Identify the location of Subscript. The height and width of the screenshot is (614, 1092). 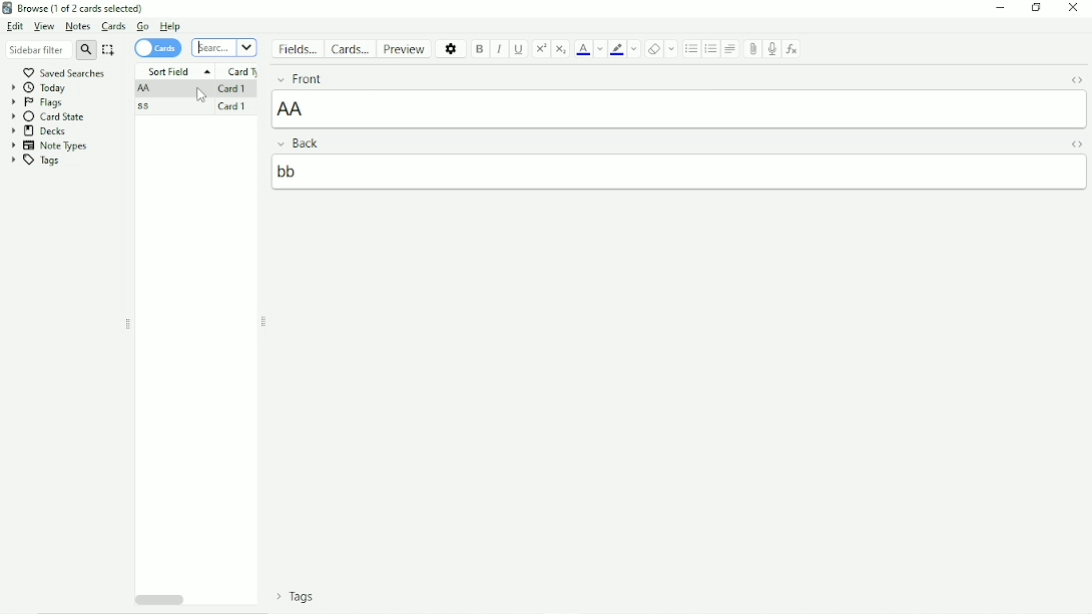
(562, 49).